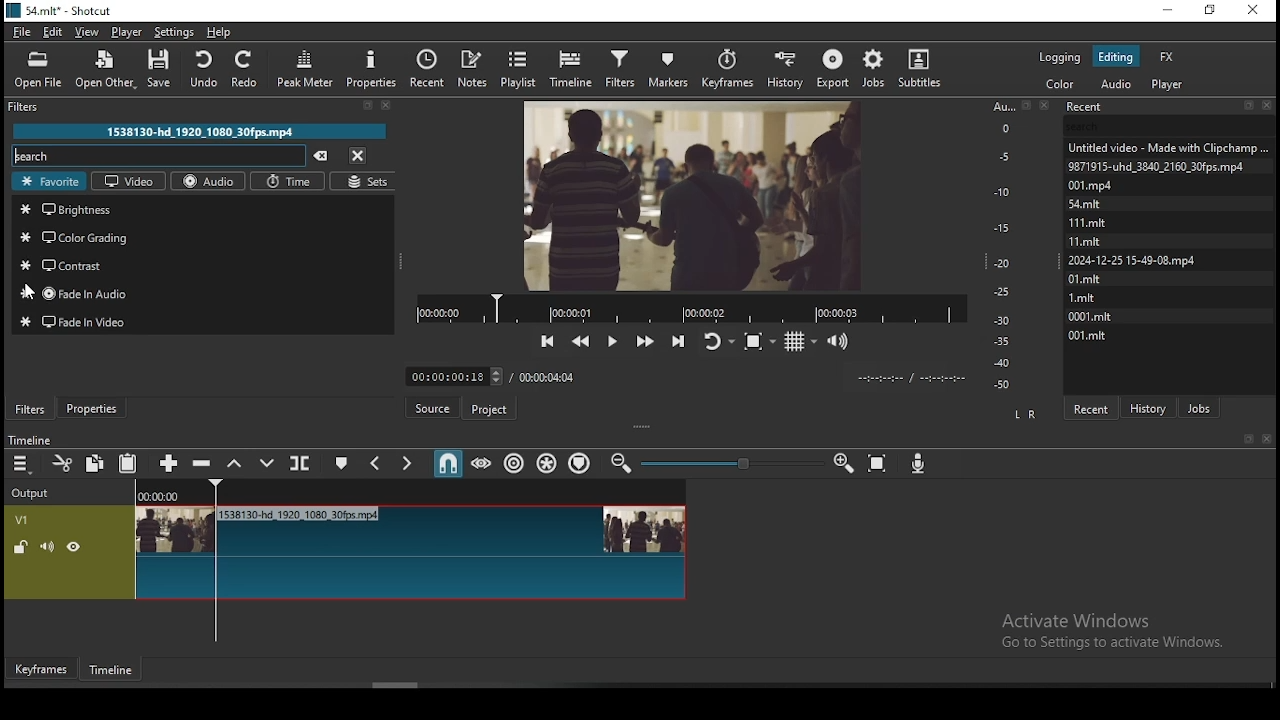  Describe the element at coordinates (1060, 84) in the screenshot. I see `color` at that location.